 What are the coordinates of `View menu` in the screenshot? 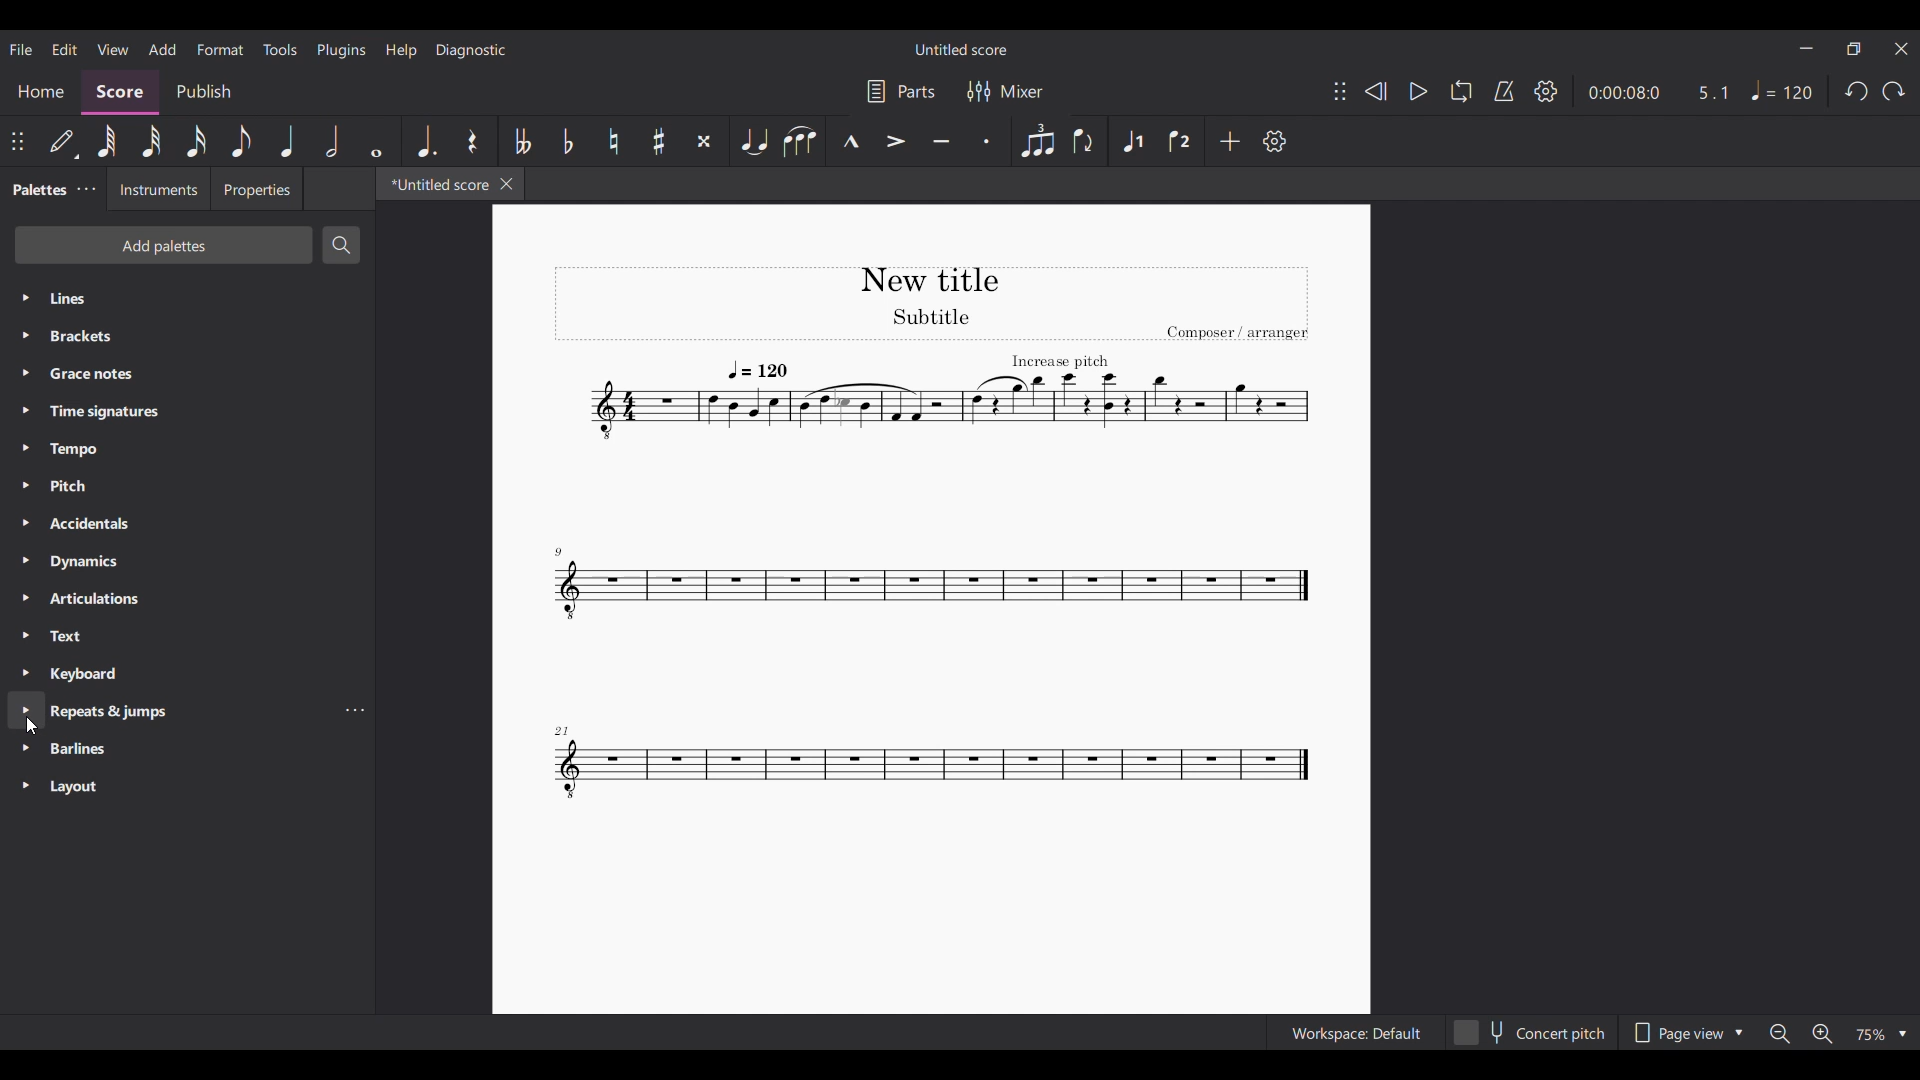 It's located at (113, 49).